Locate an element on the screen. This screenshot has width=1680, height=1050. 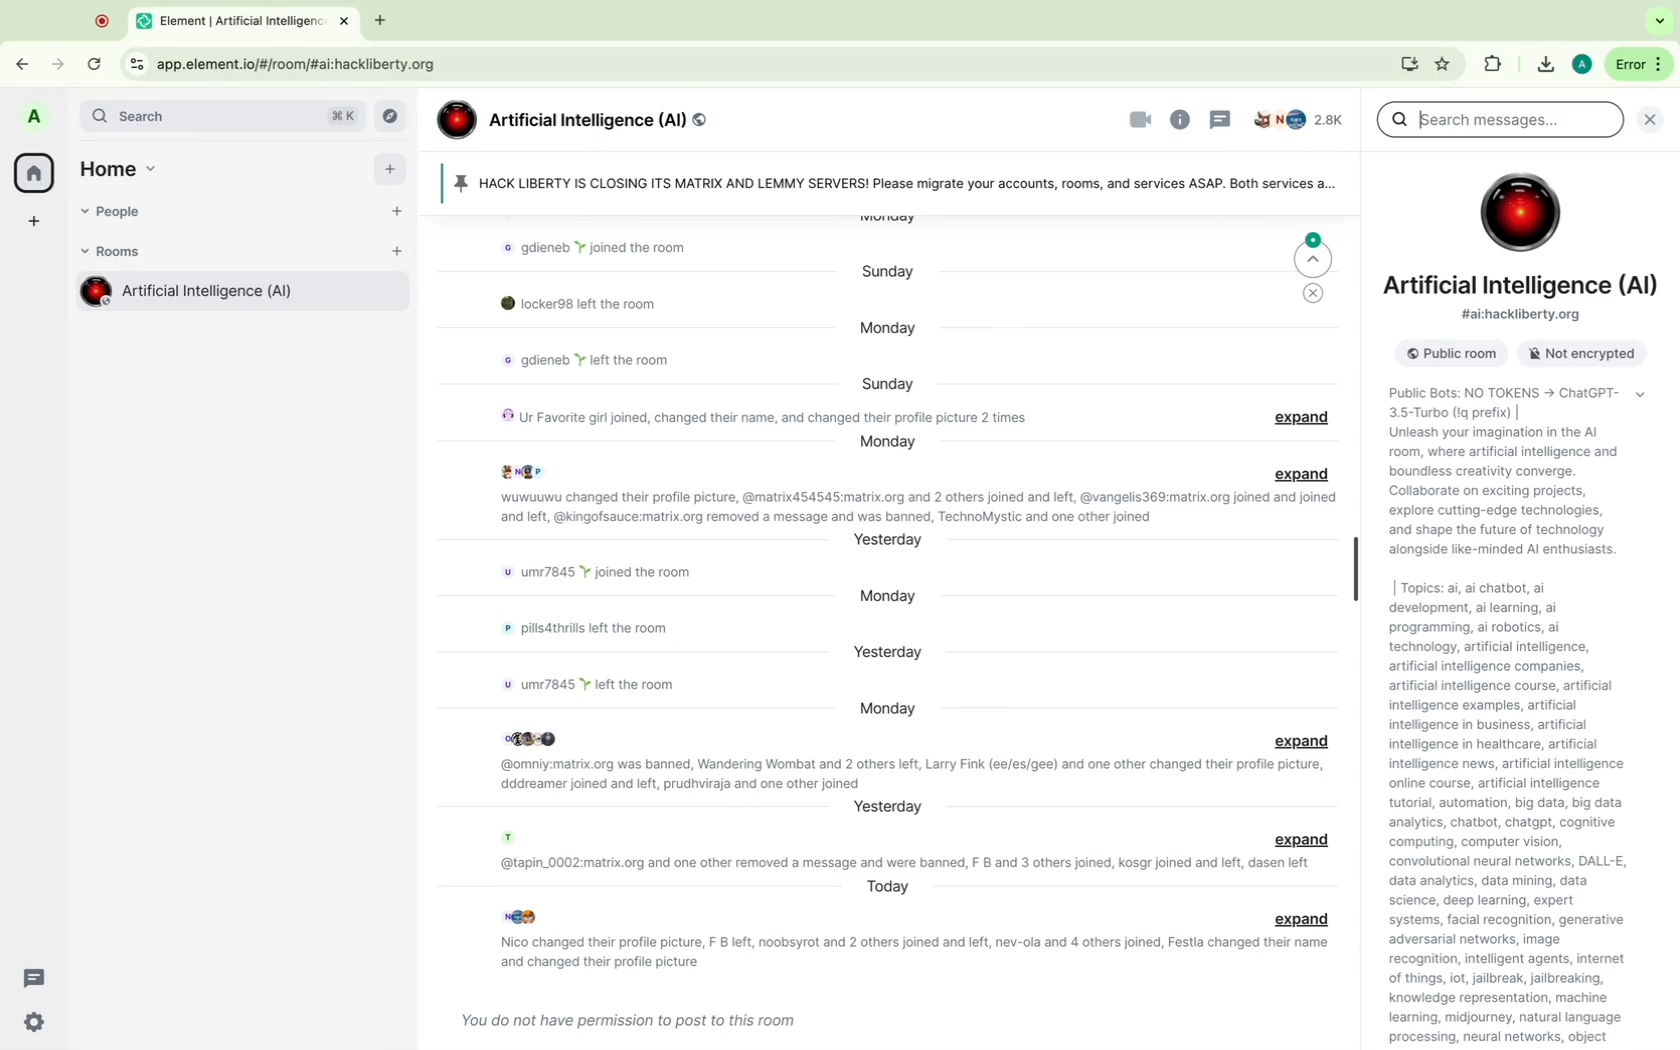
name is located at coordinates (1524, 287).